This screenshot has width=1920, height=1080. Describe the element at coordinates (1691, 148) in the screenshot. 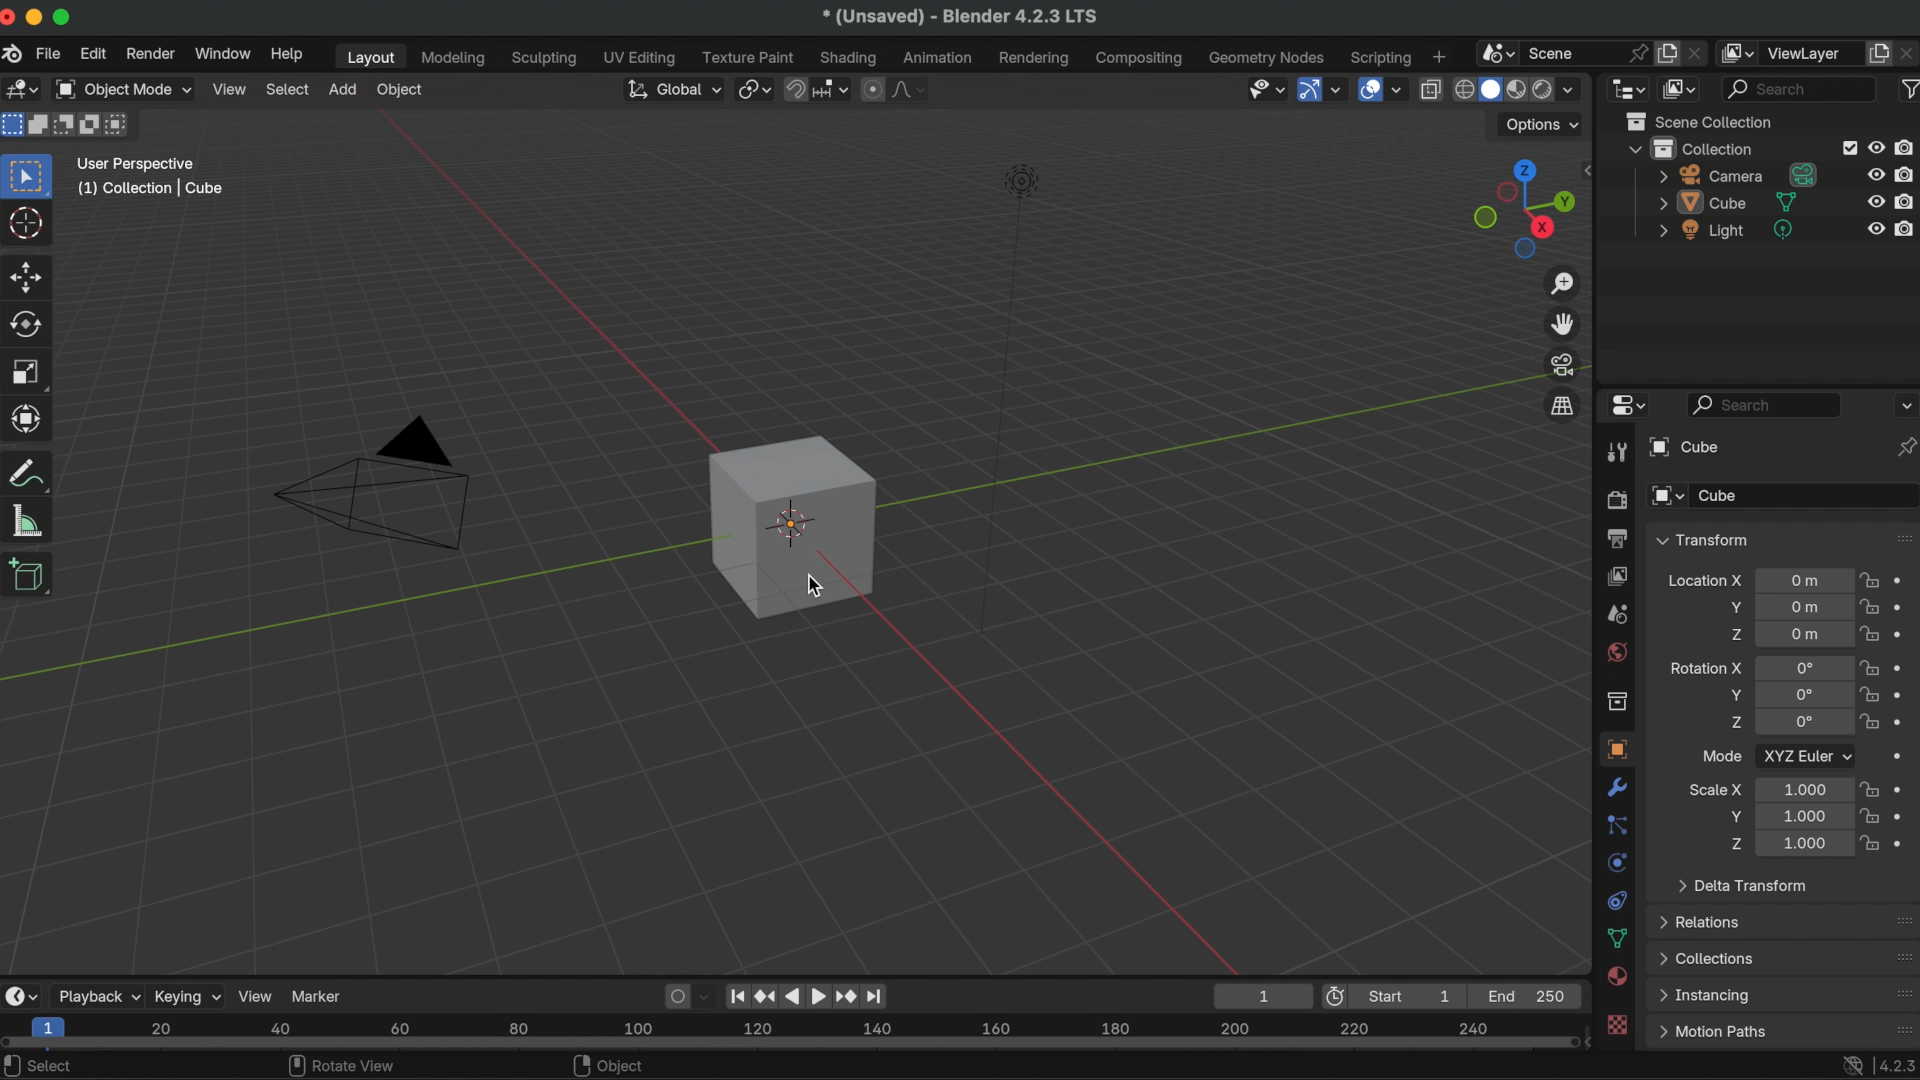

I see `collection` at that location.